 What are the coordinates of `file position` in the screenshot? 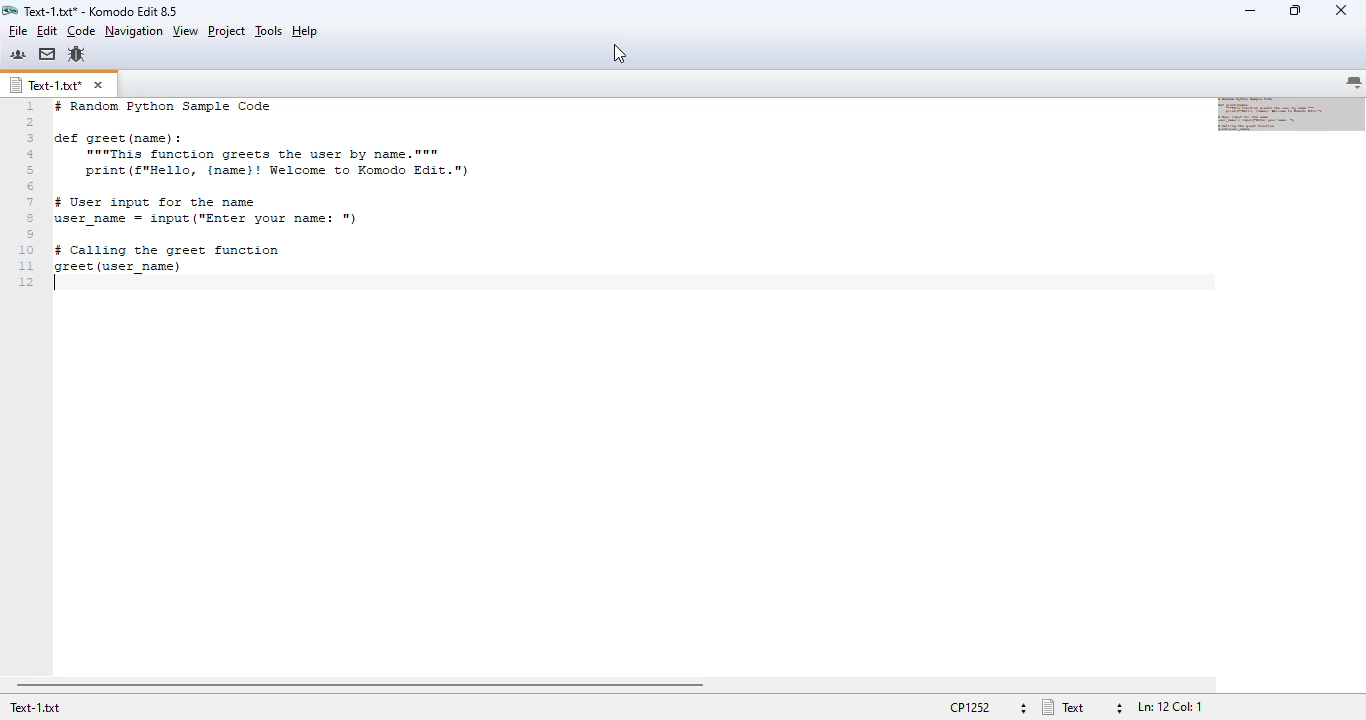 It's located at (1170, 707).